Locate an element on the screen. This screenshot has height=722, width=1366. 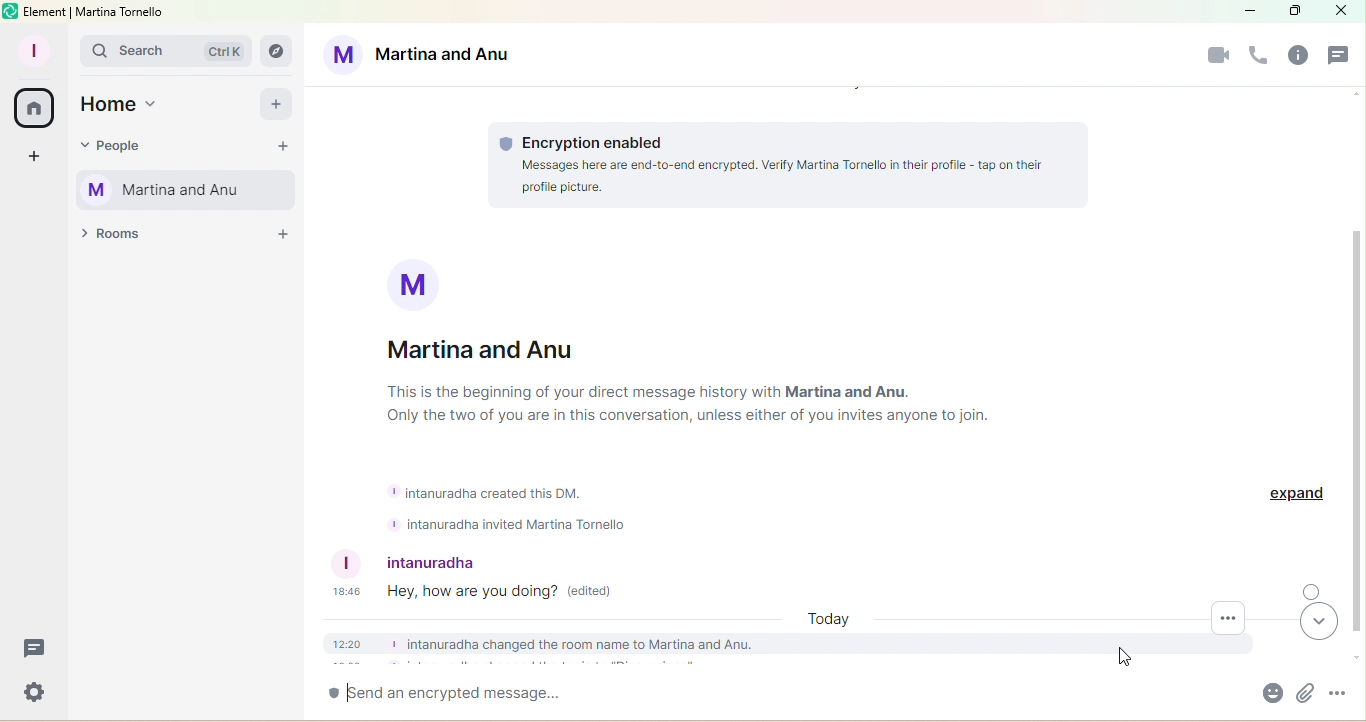
Search rooms is located at coordinates (275, 49).